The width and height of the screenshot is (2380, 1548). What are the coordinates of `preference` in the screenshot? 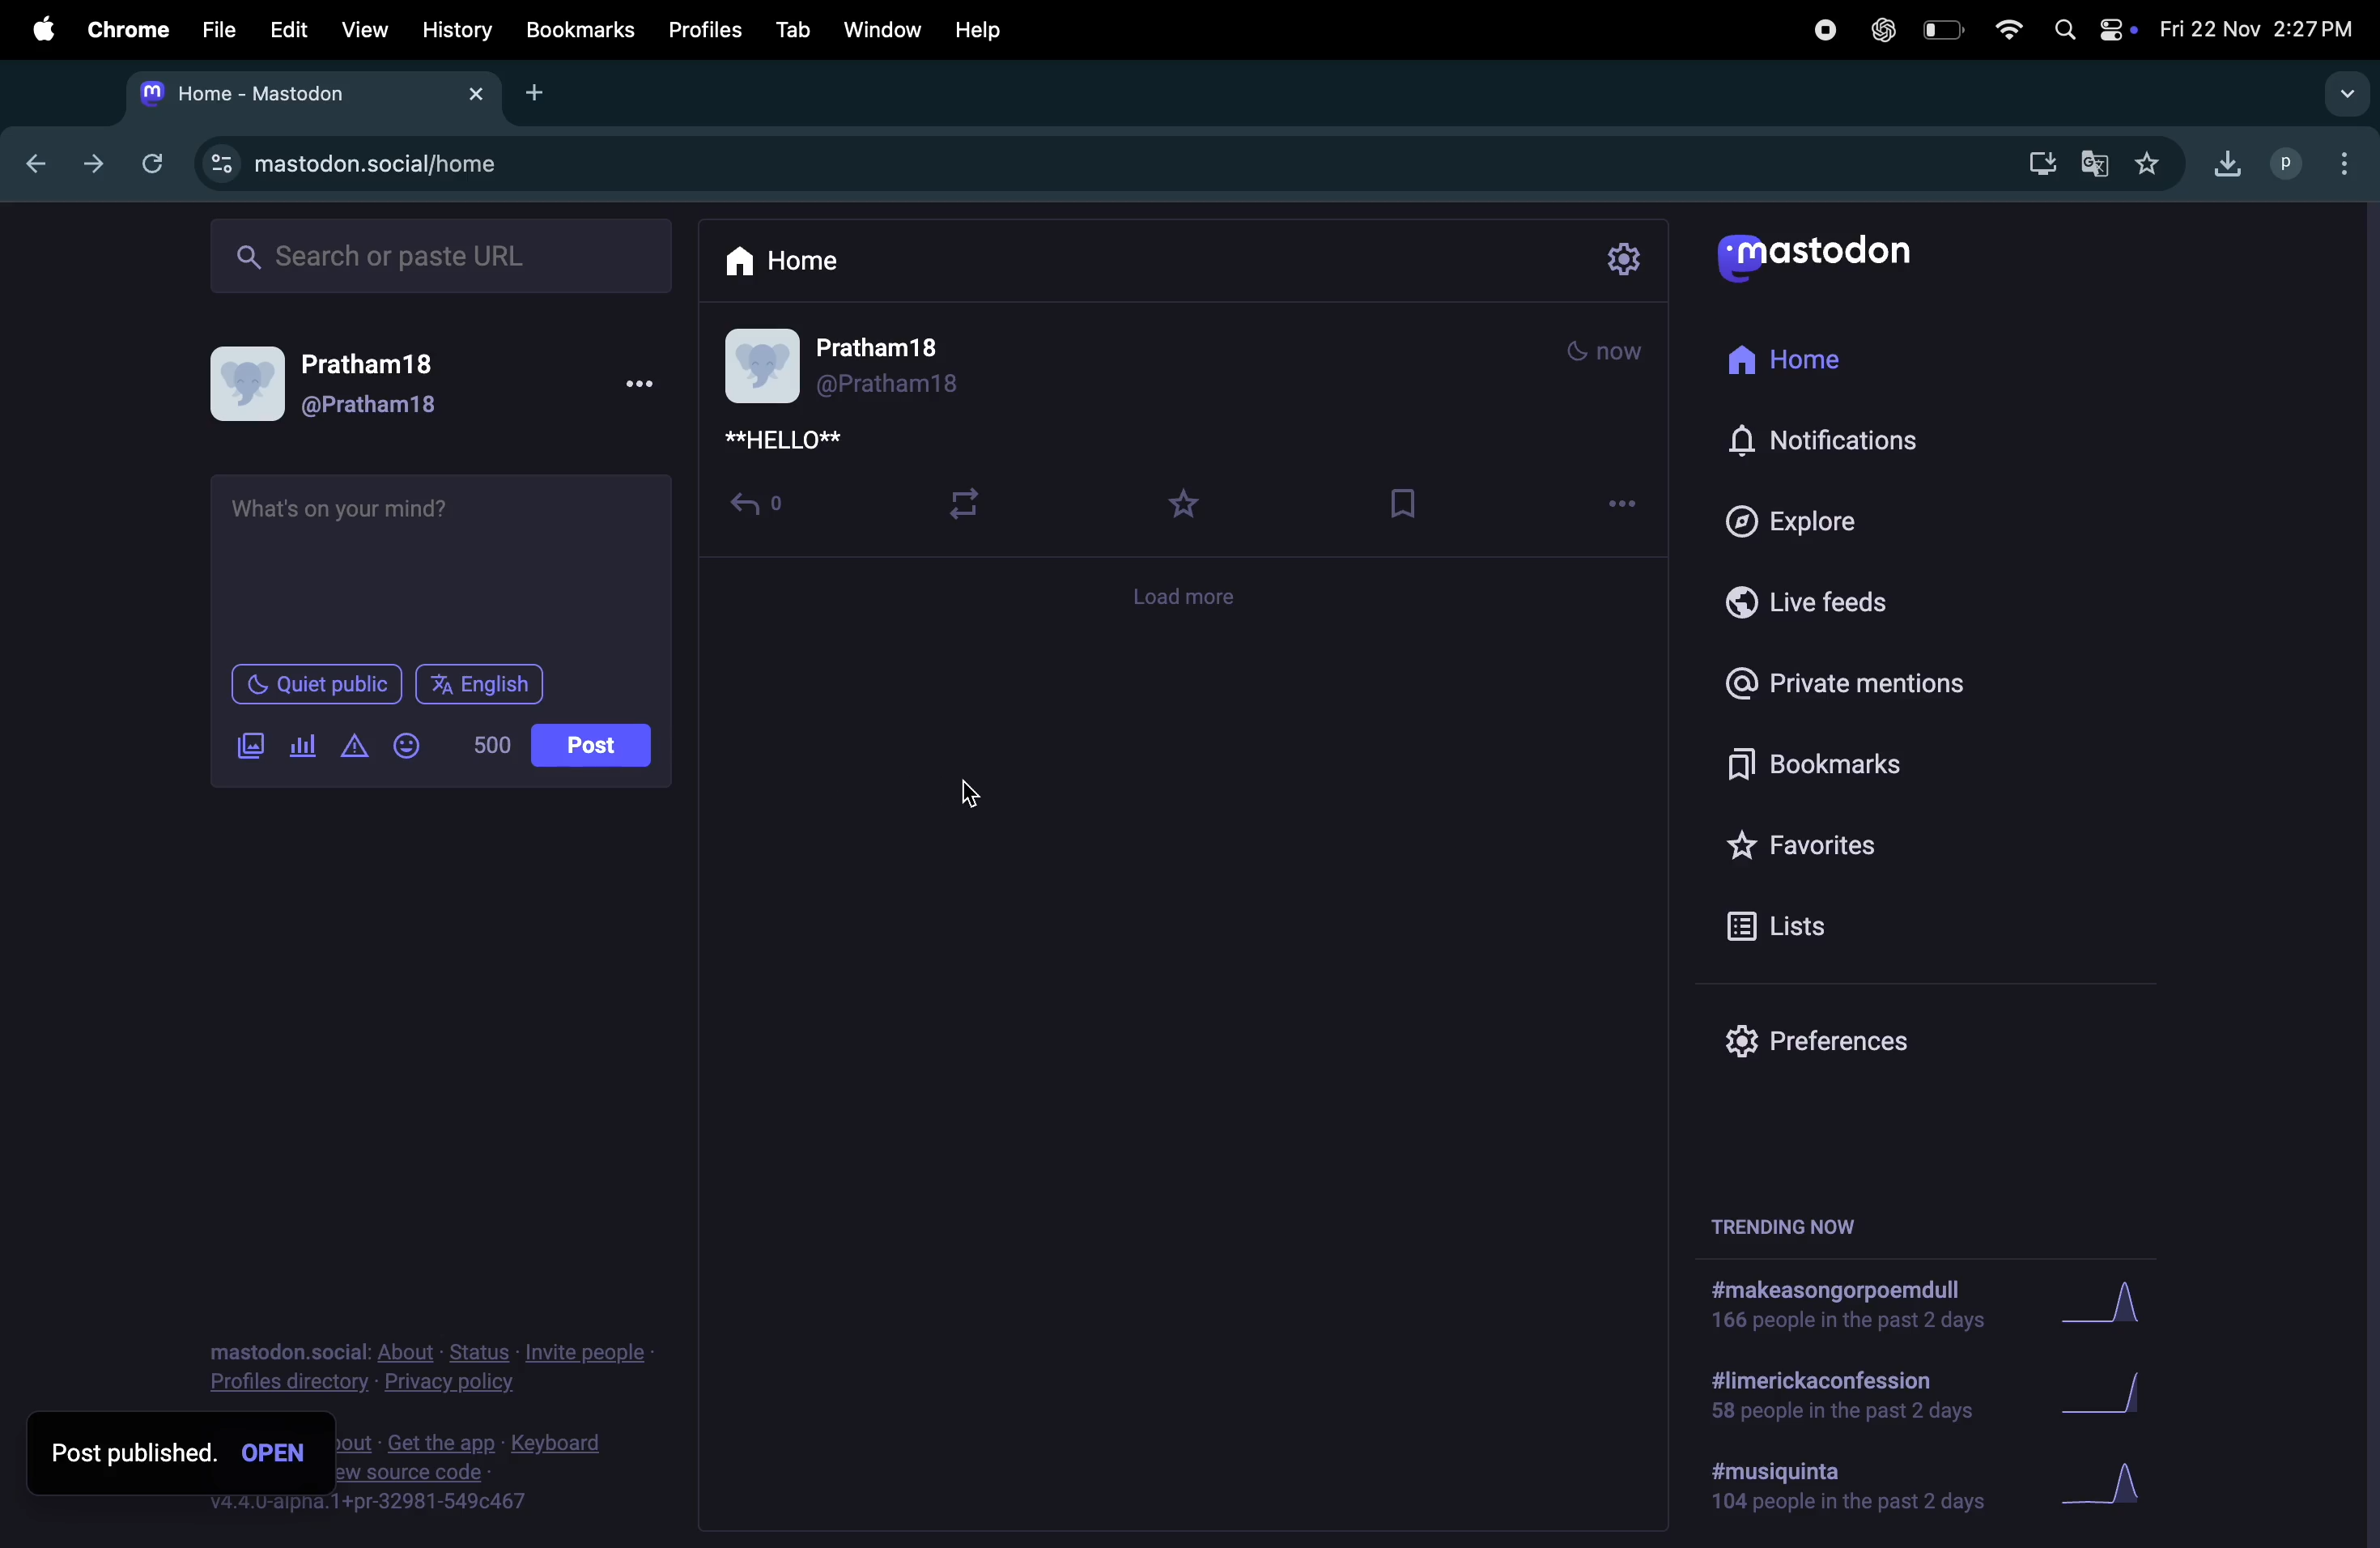 It's located at (1922, 1031).